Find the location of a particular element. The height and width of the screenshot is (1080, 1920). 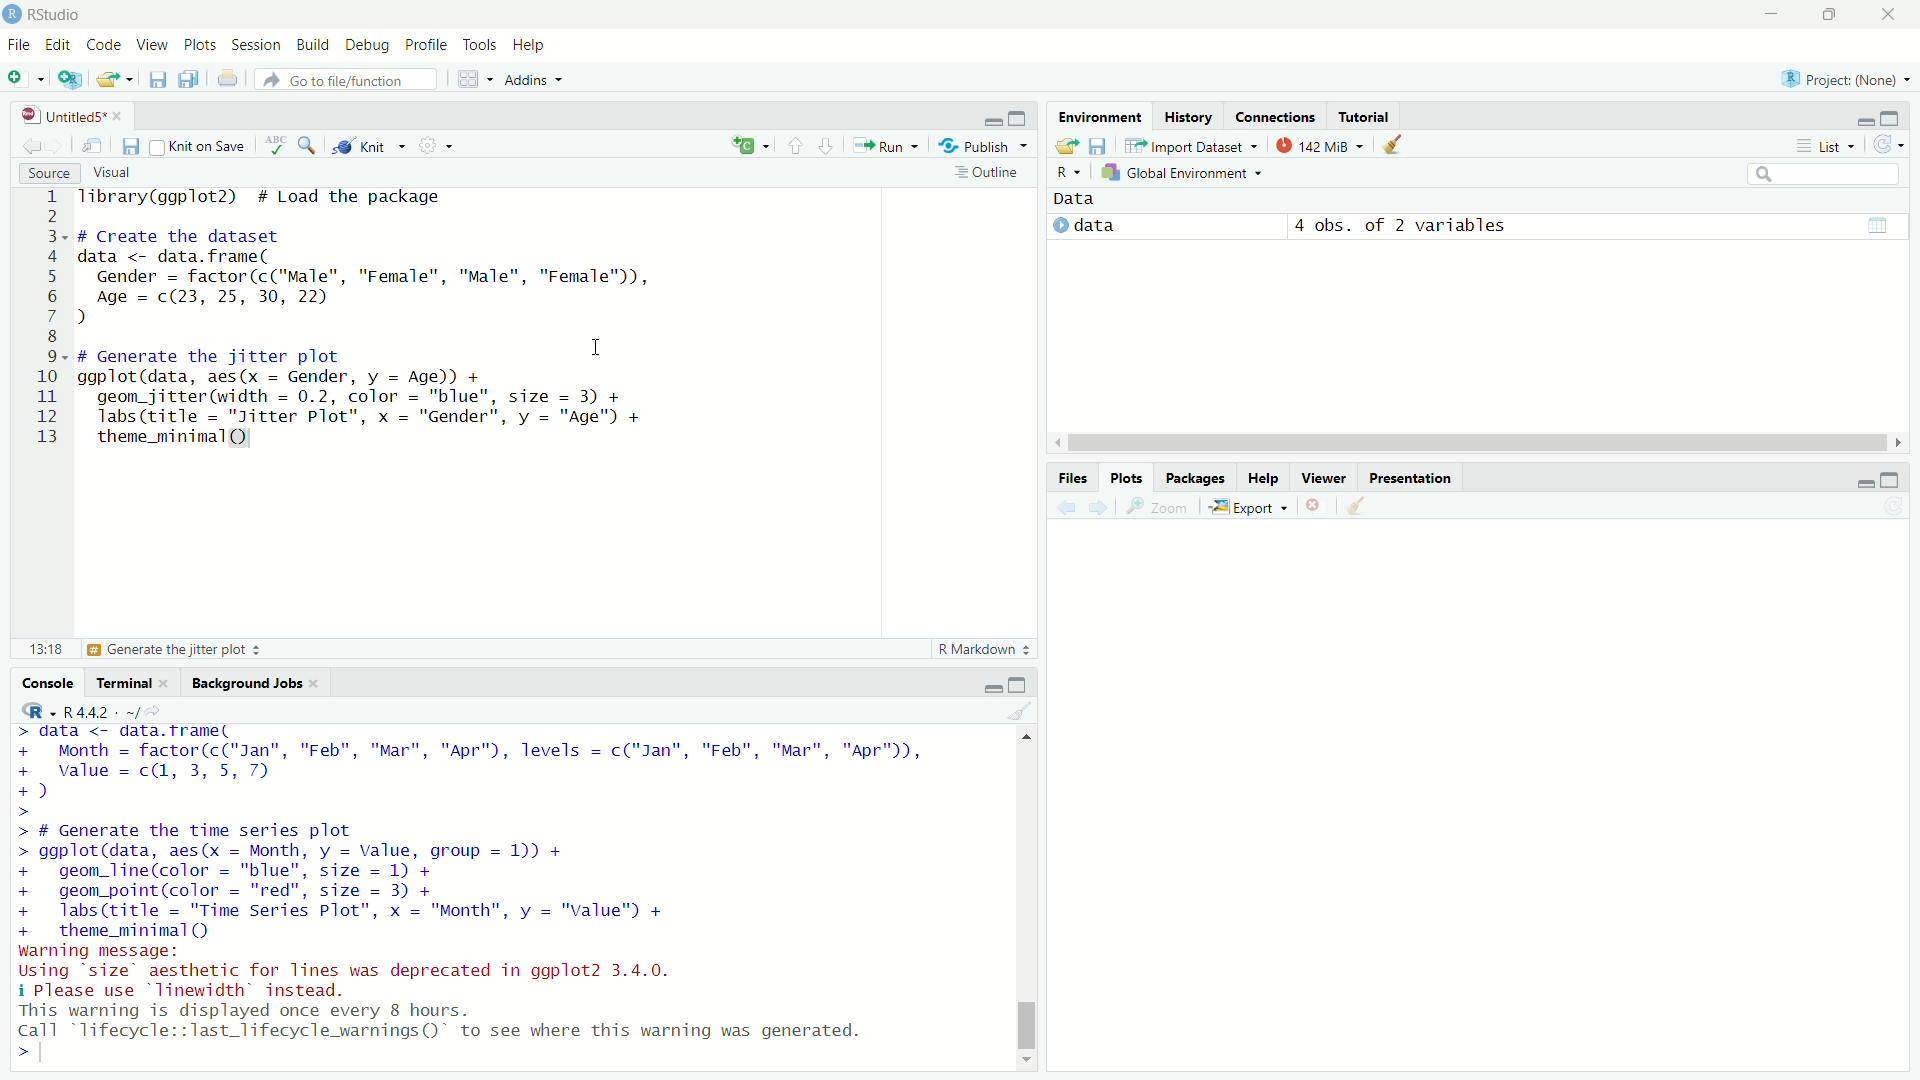

terminal is located at coordinates (120, 681).